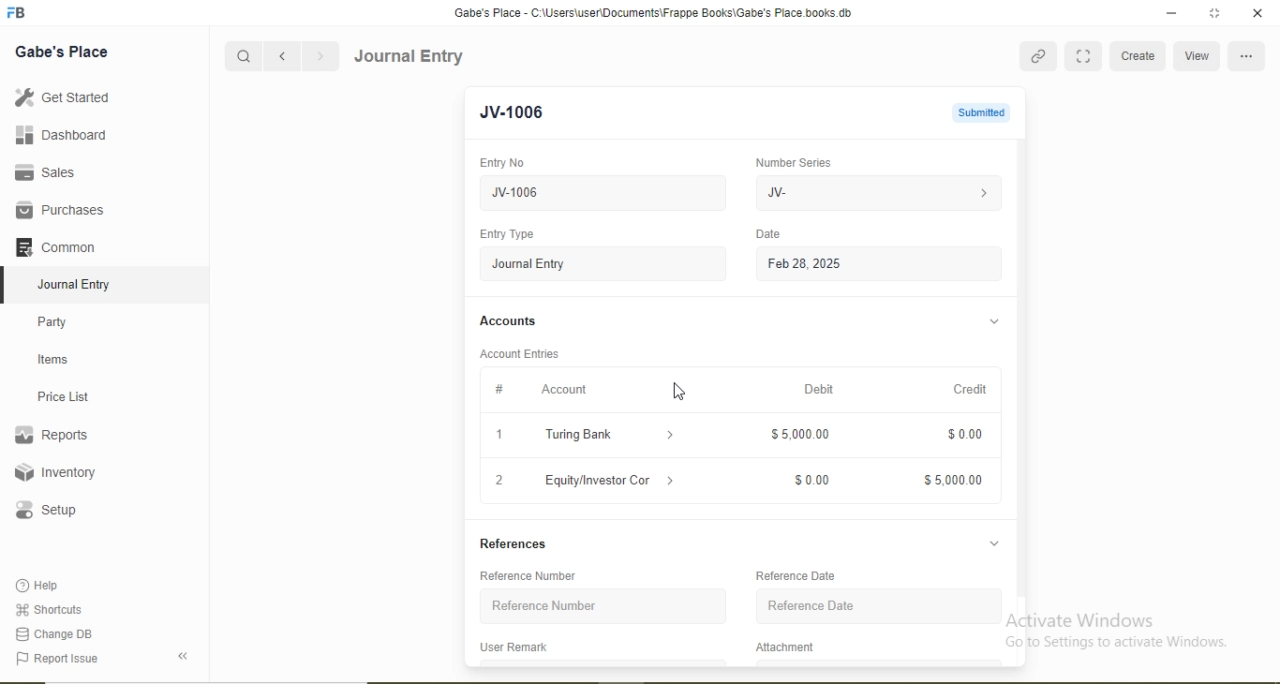 This screenshot has height=684, width=1280. Describe the element at coordinates (528, 576) in the screenshot. I see `Reference Number` at that location.